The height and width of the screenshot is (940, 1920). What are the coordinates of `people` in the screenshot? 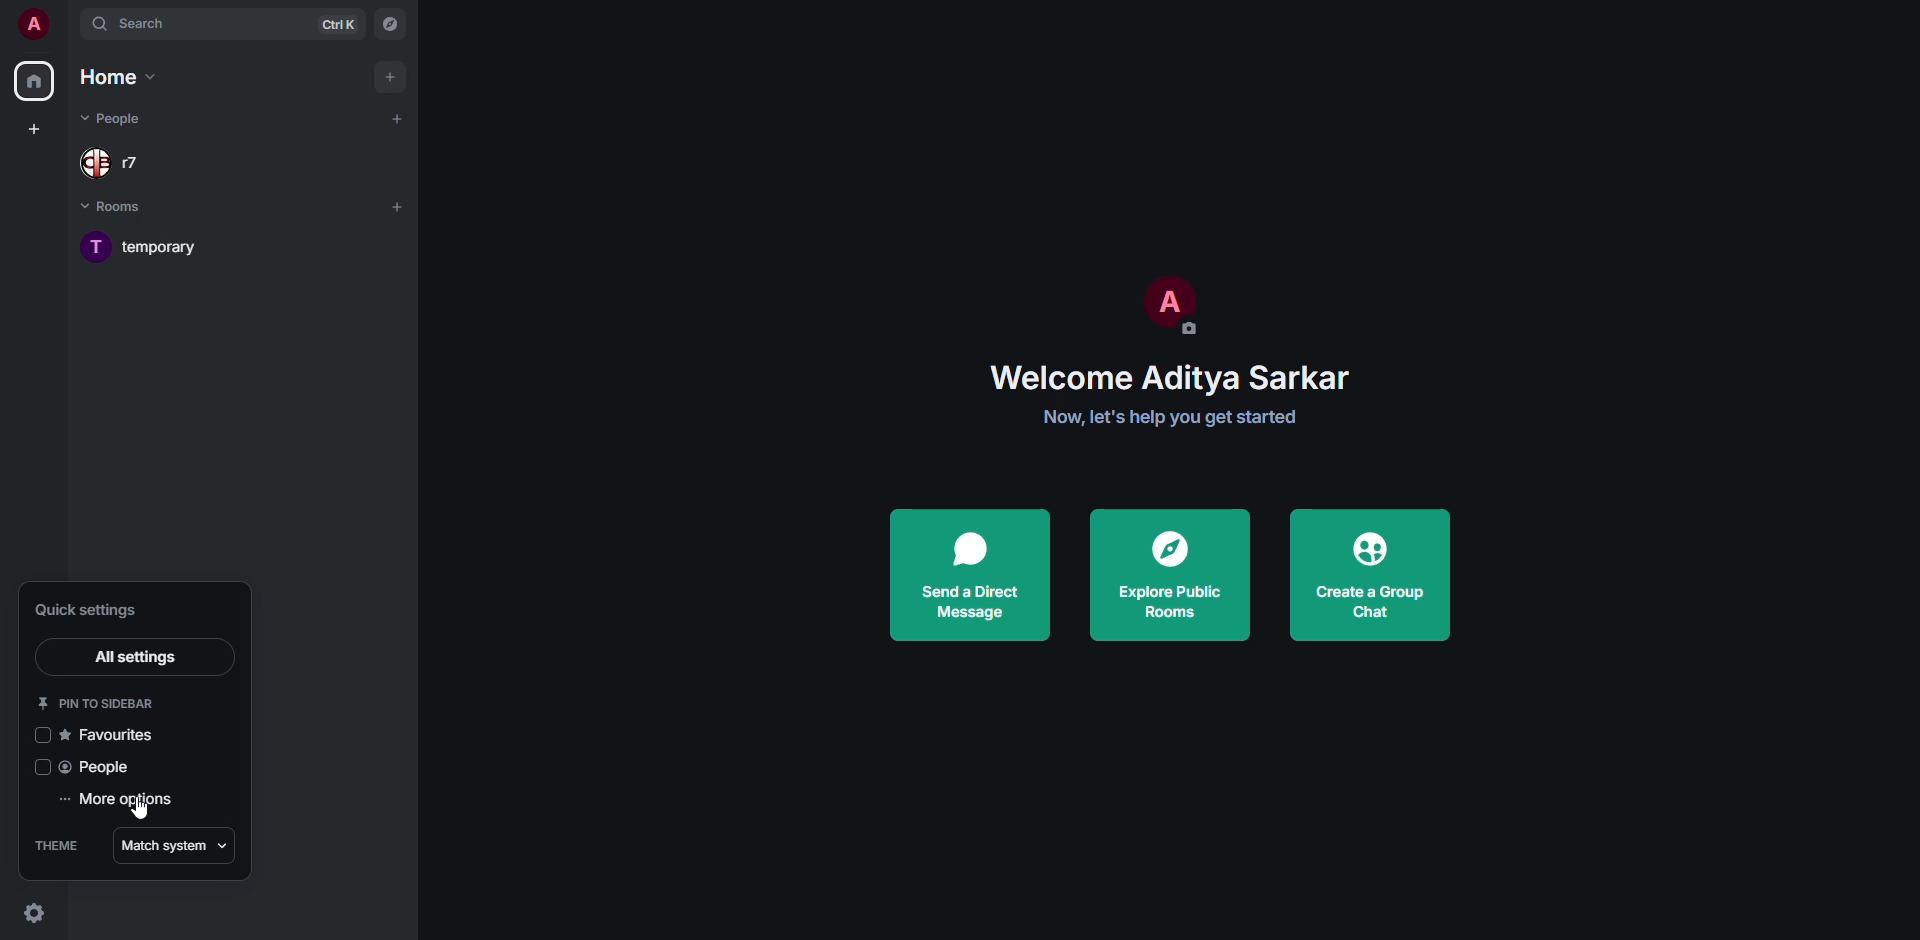 It's located at (99, 768).